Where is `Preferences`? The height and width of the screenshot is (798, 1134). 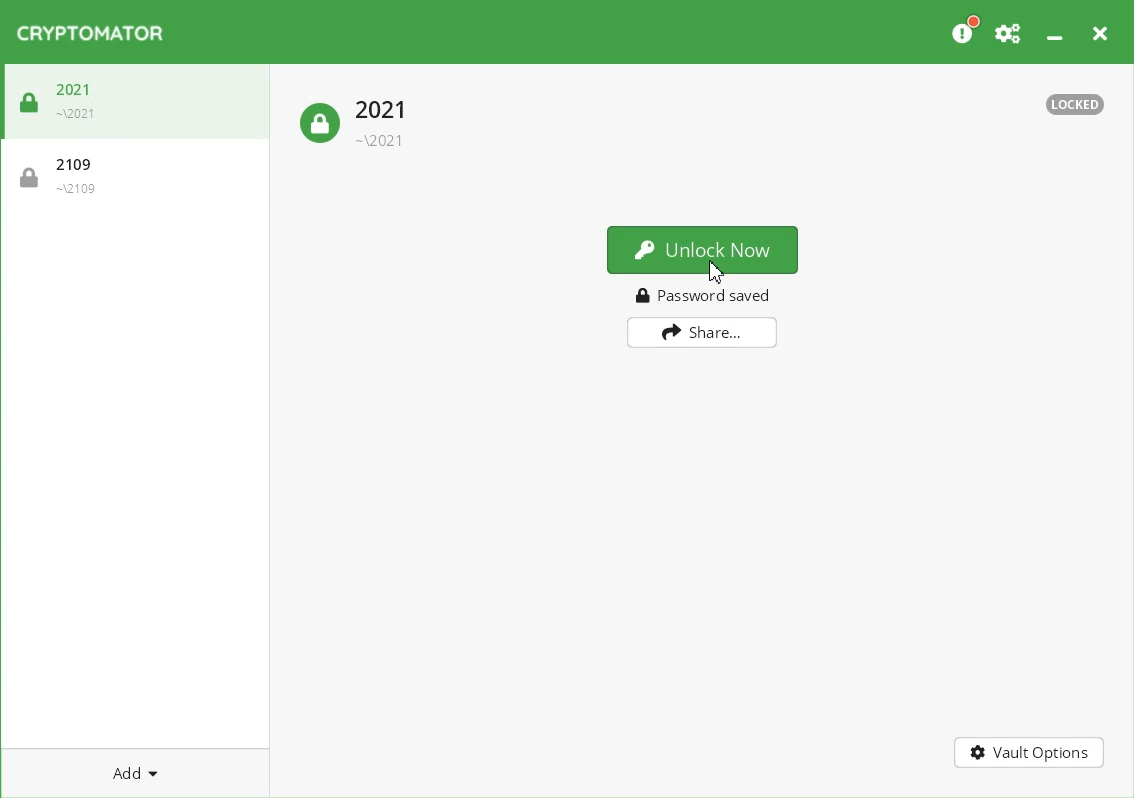
Preferences is located at coordinates (1008, 32).